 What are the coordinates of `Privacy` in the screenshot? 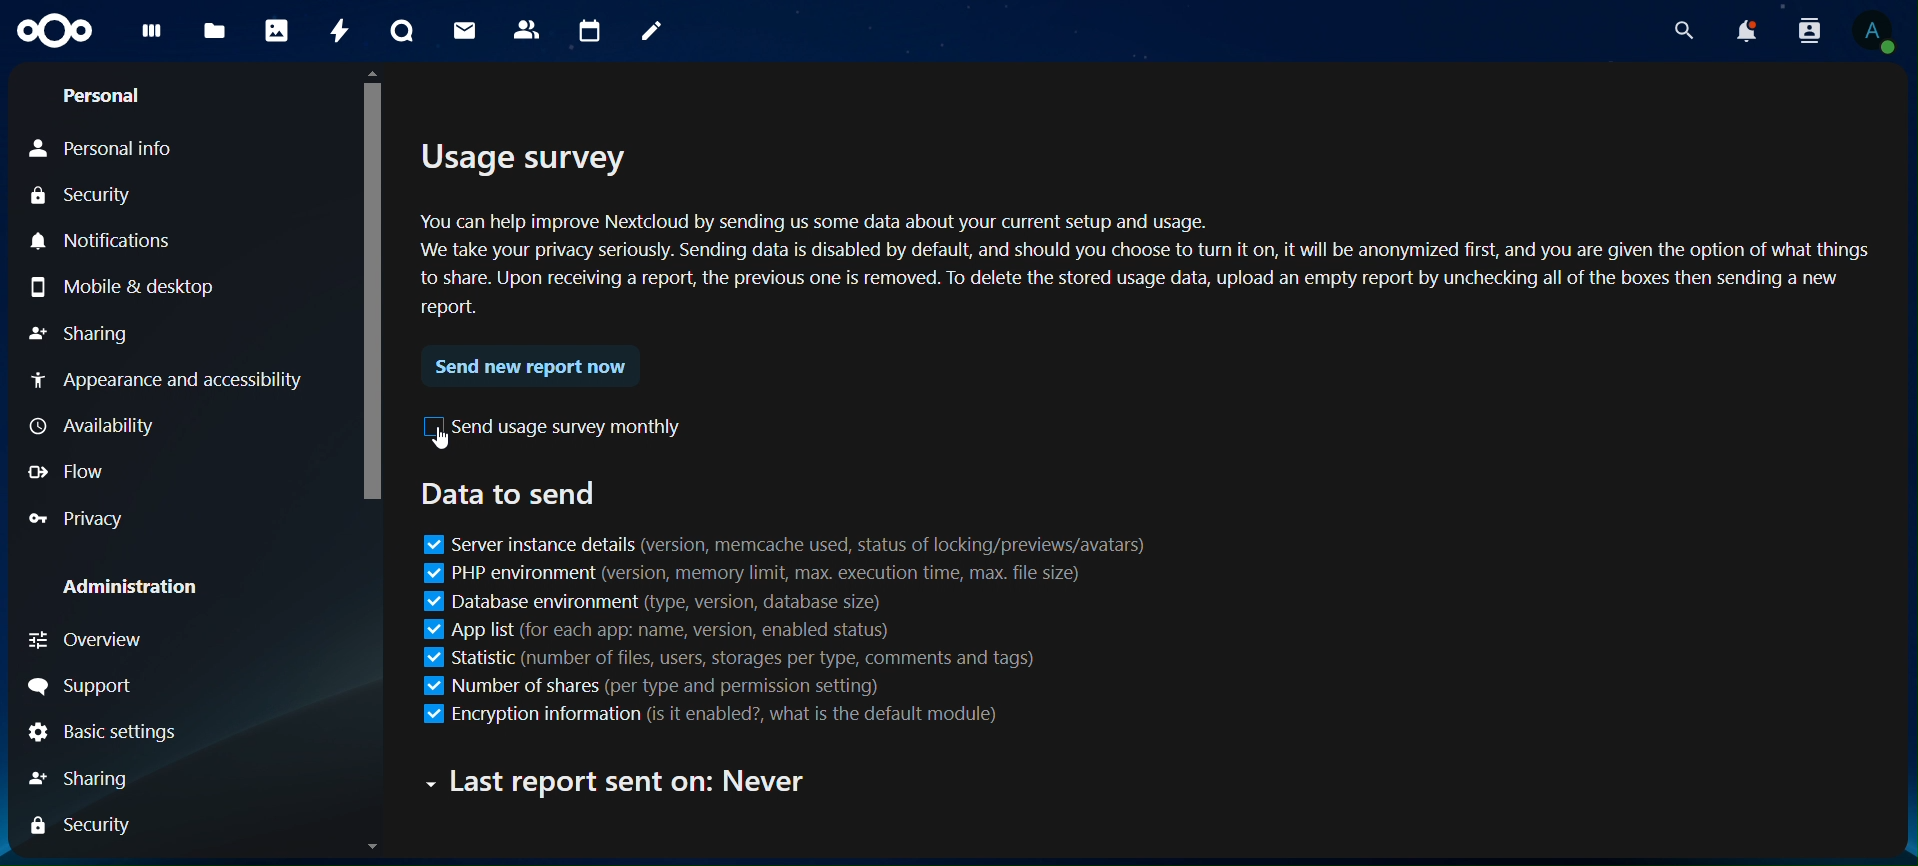 It's located at (78, 521).